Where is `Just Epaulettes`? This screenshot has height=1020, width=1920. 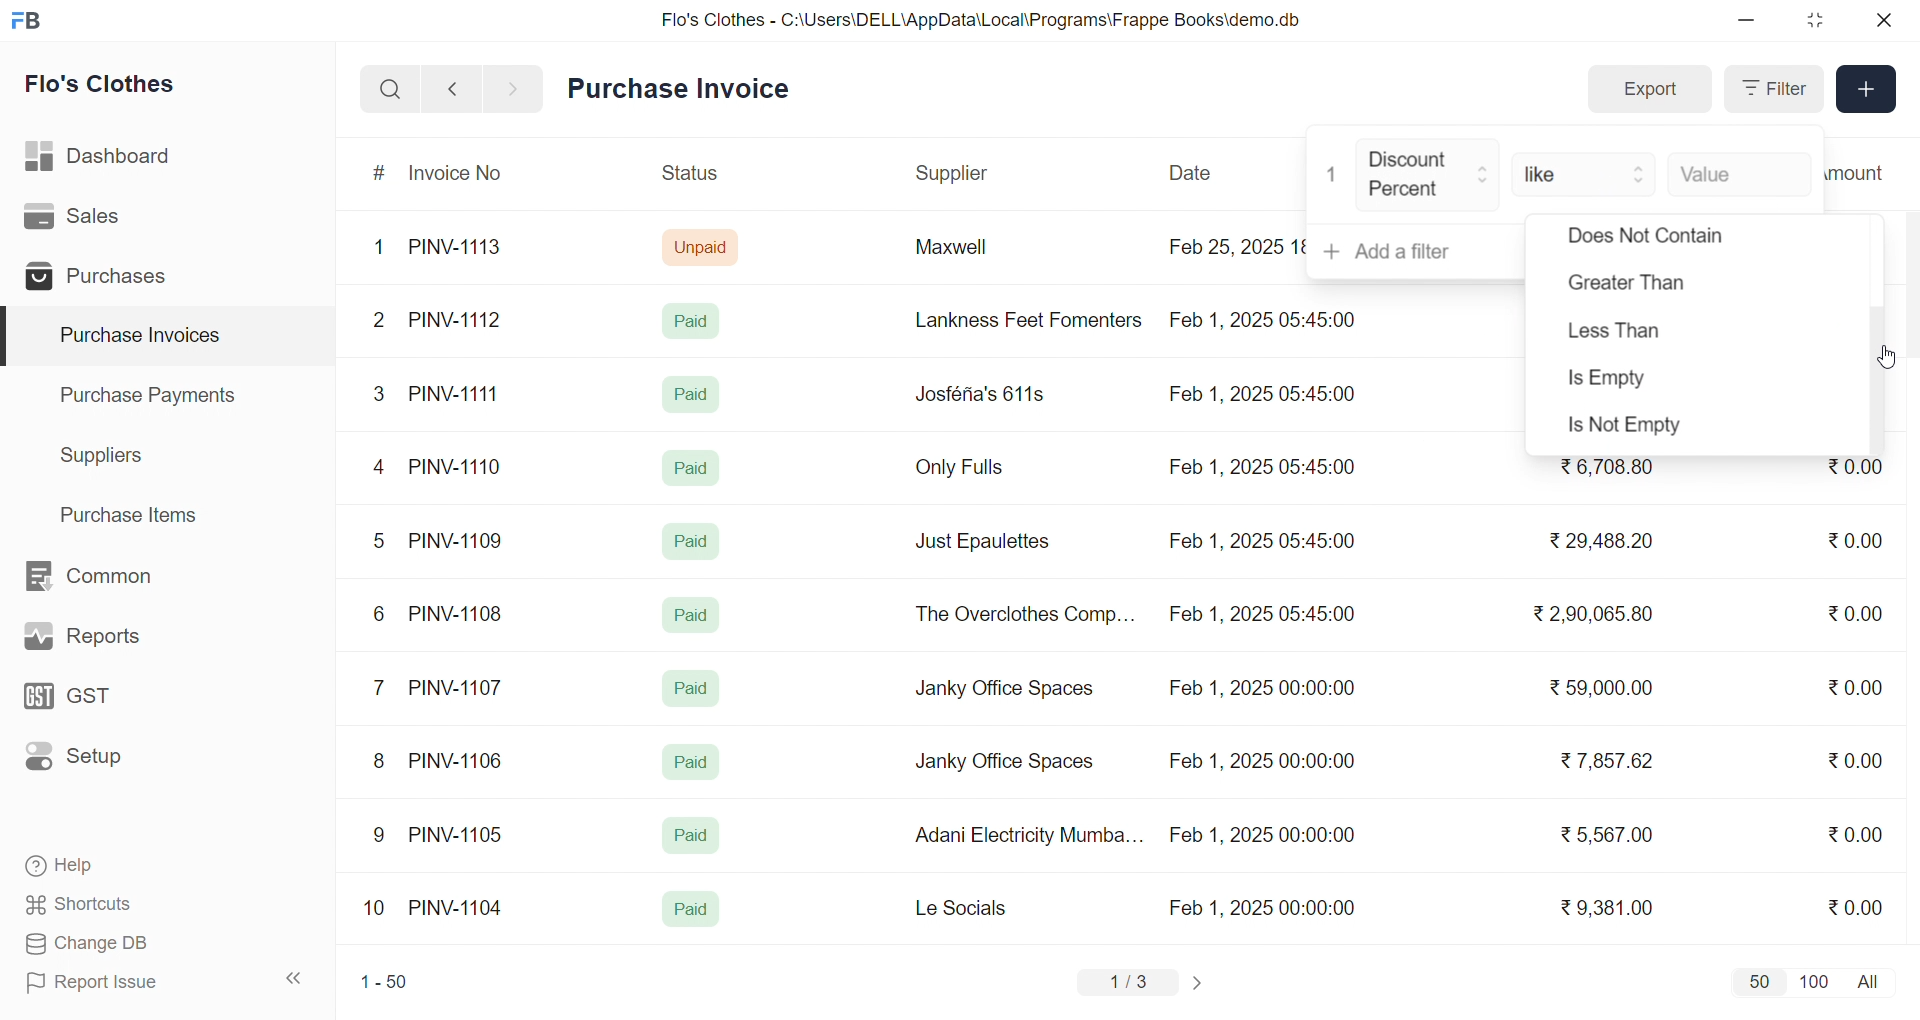
Just Epaulettes is located at coordinates (990, 542).